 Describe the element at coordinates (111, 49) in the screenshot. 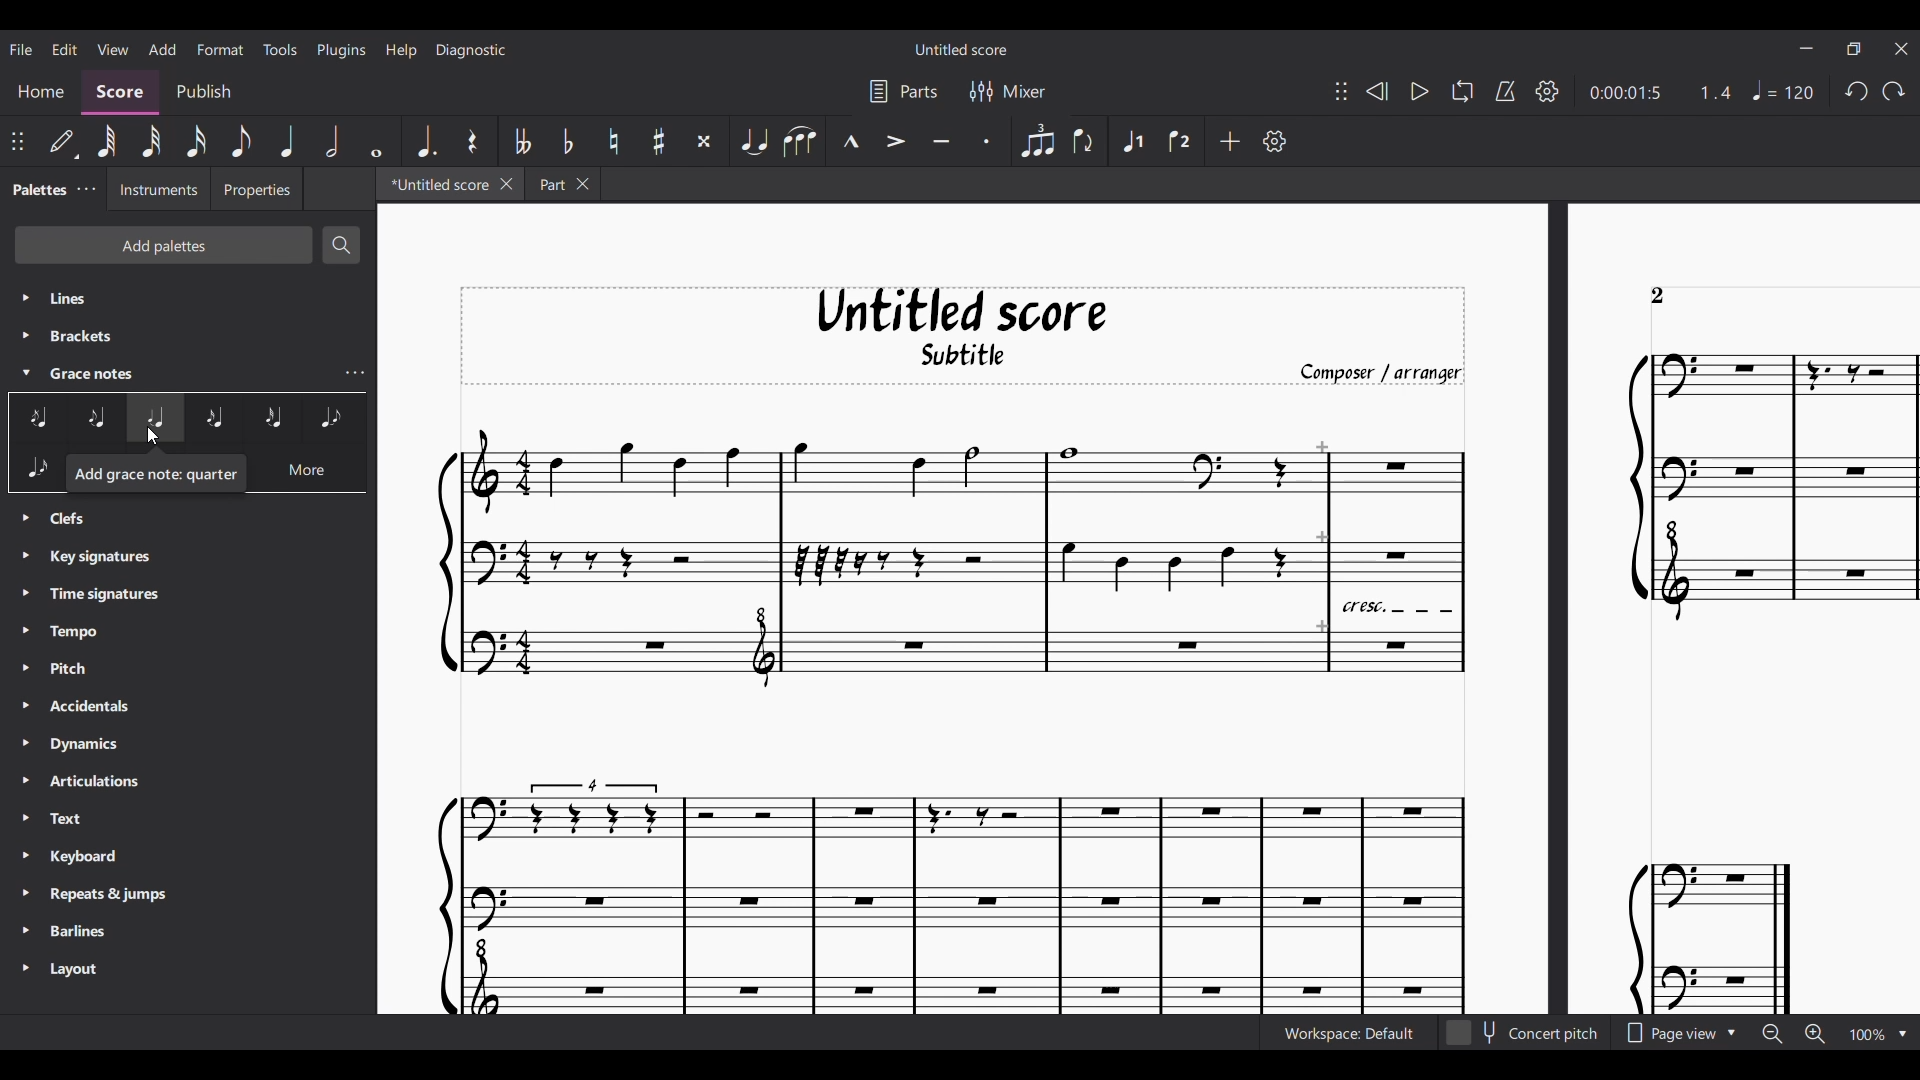

I see `View menu` at that location.